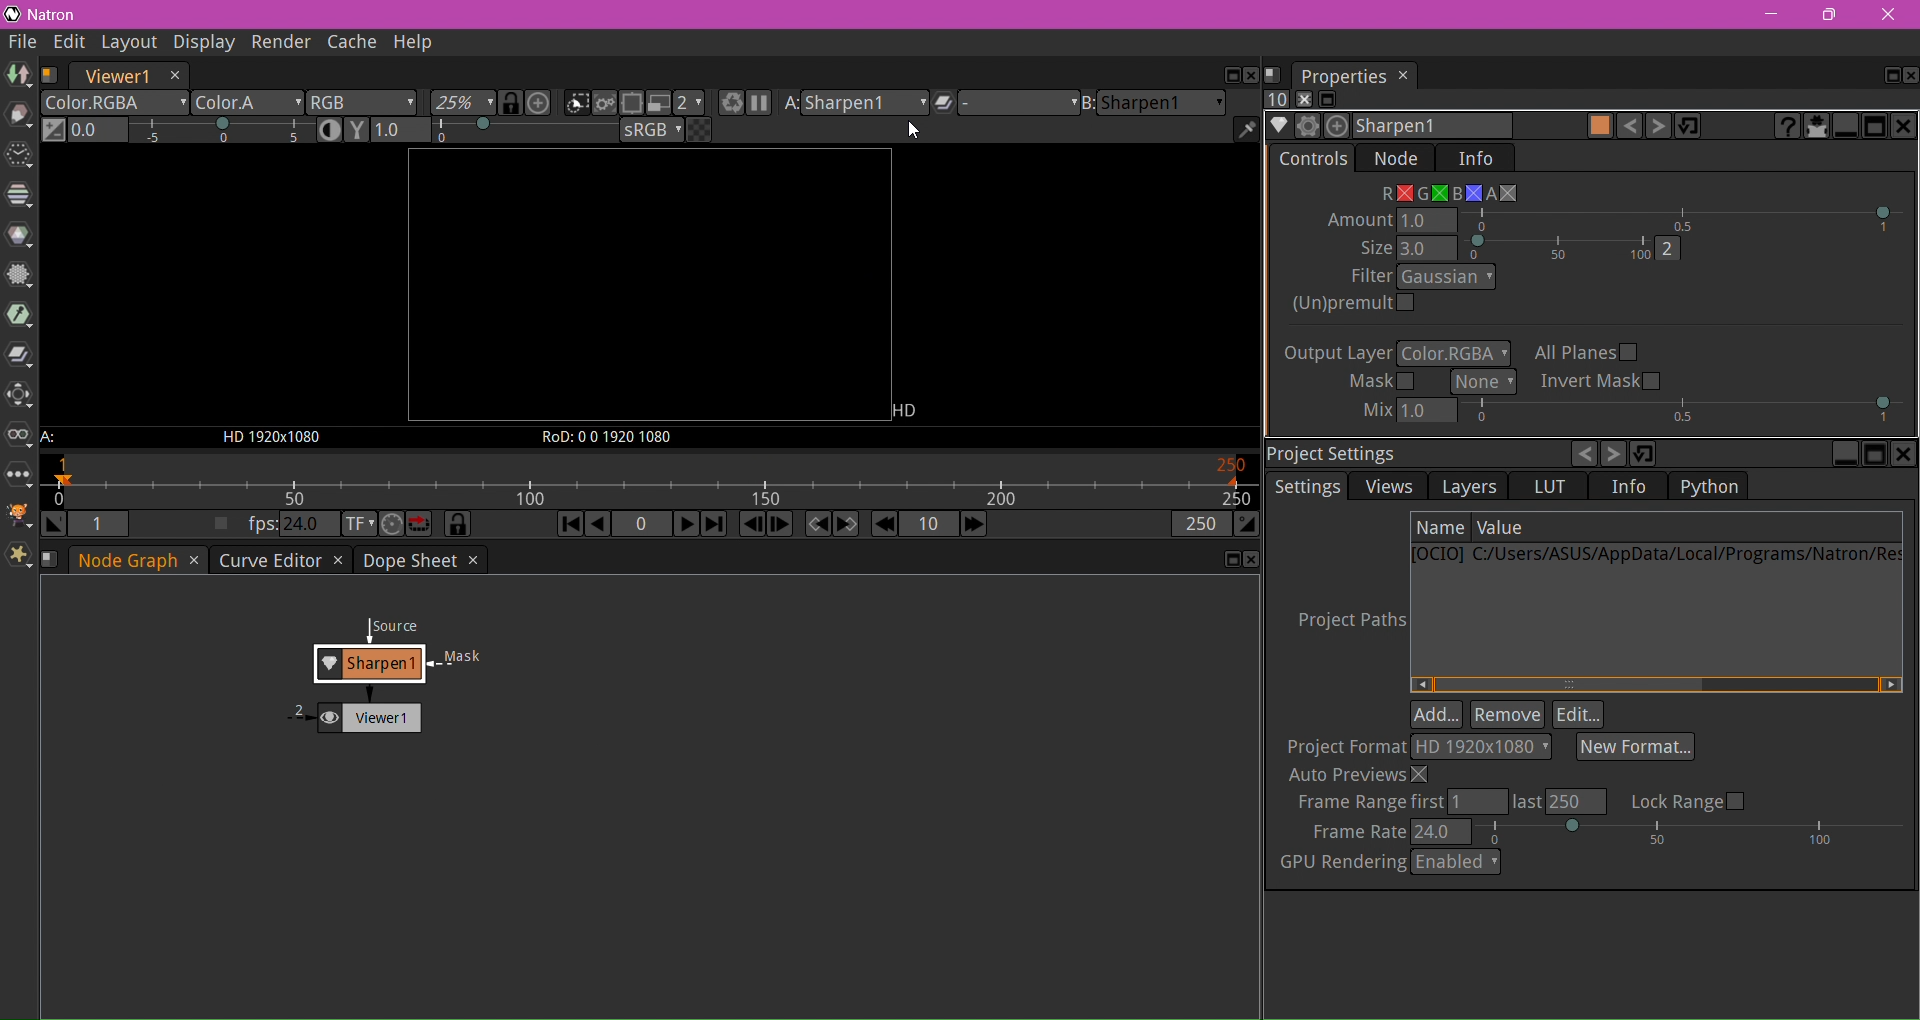 The image size is (1920, 1020). I want to click on Show/Hide information bar in the bottom of the viewer and if unchecked deactivate any active color picker, so click(1246, 130).